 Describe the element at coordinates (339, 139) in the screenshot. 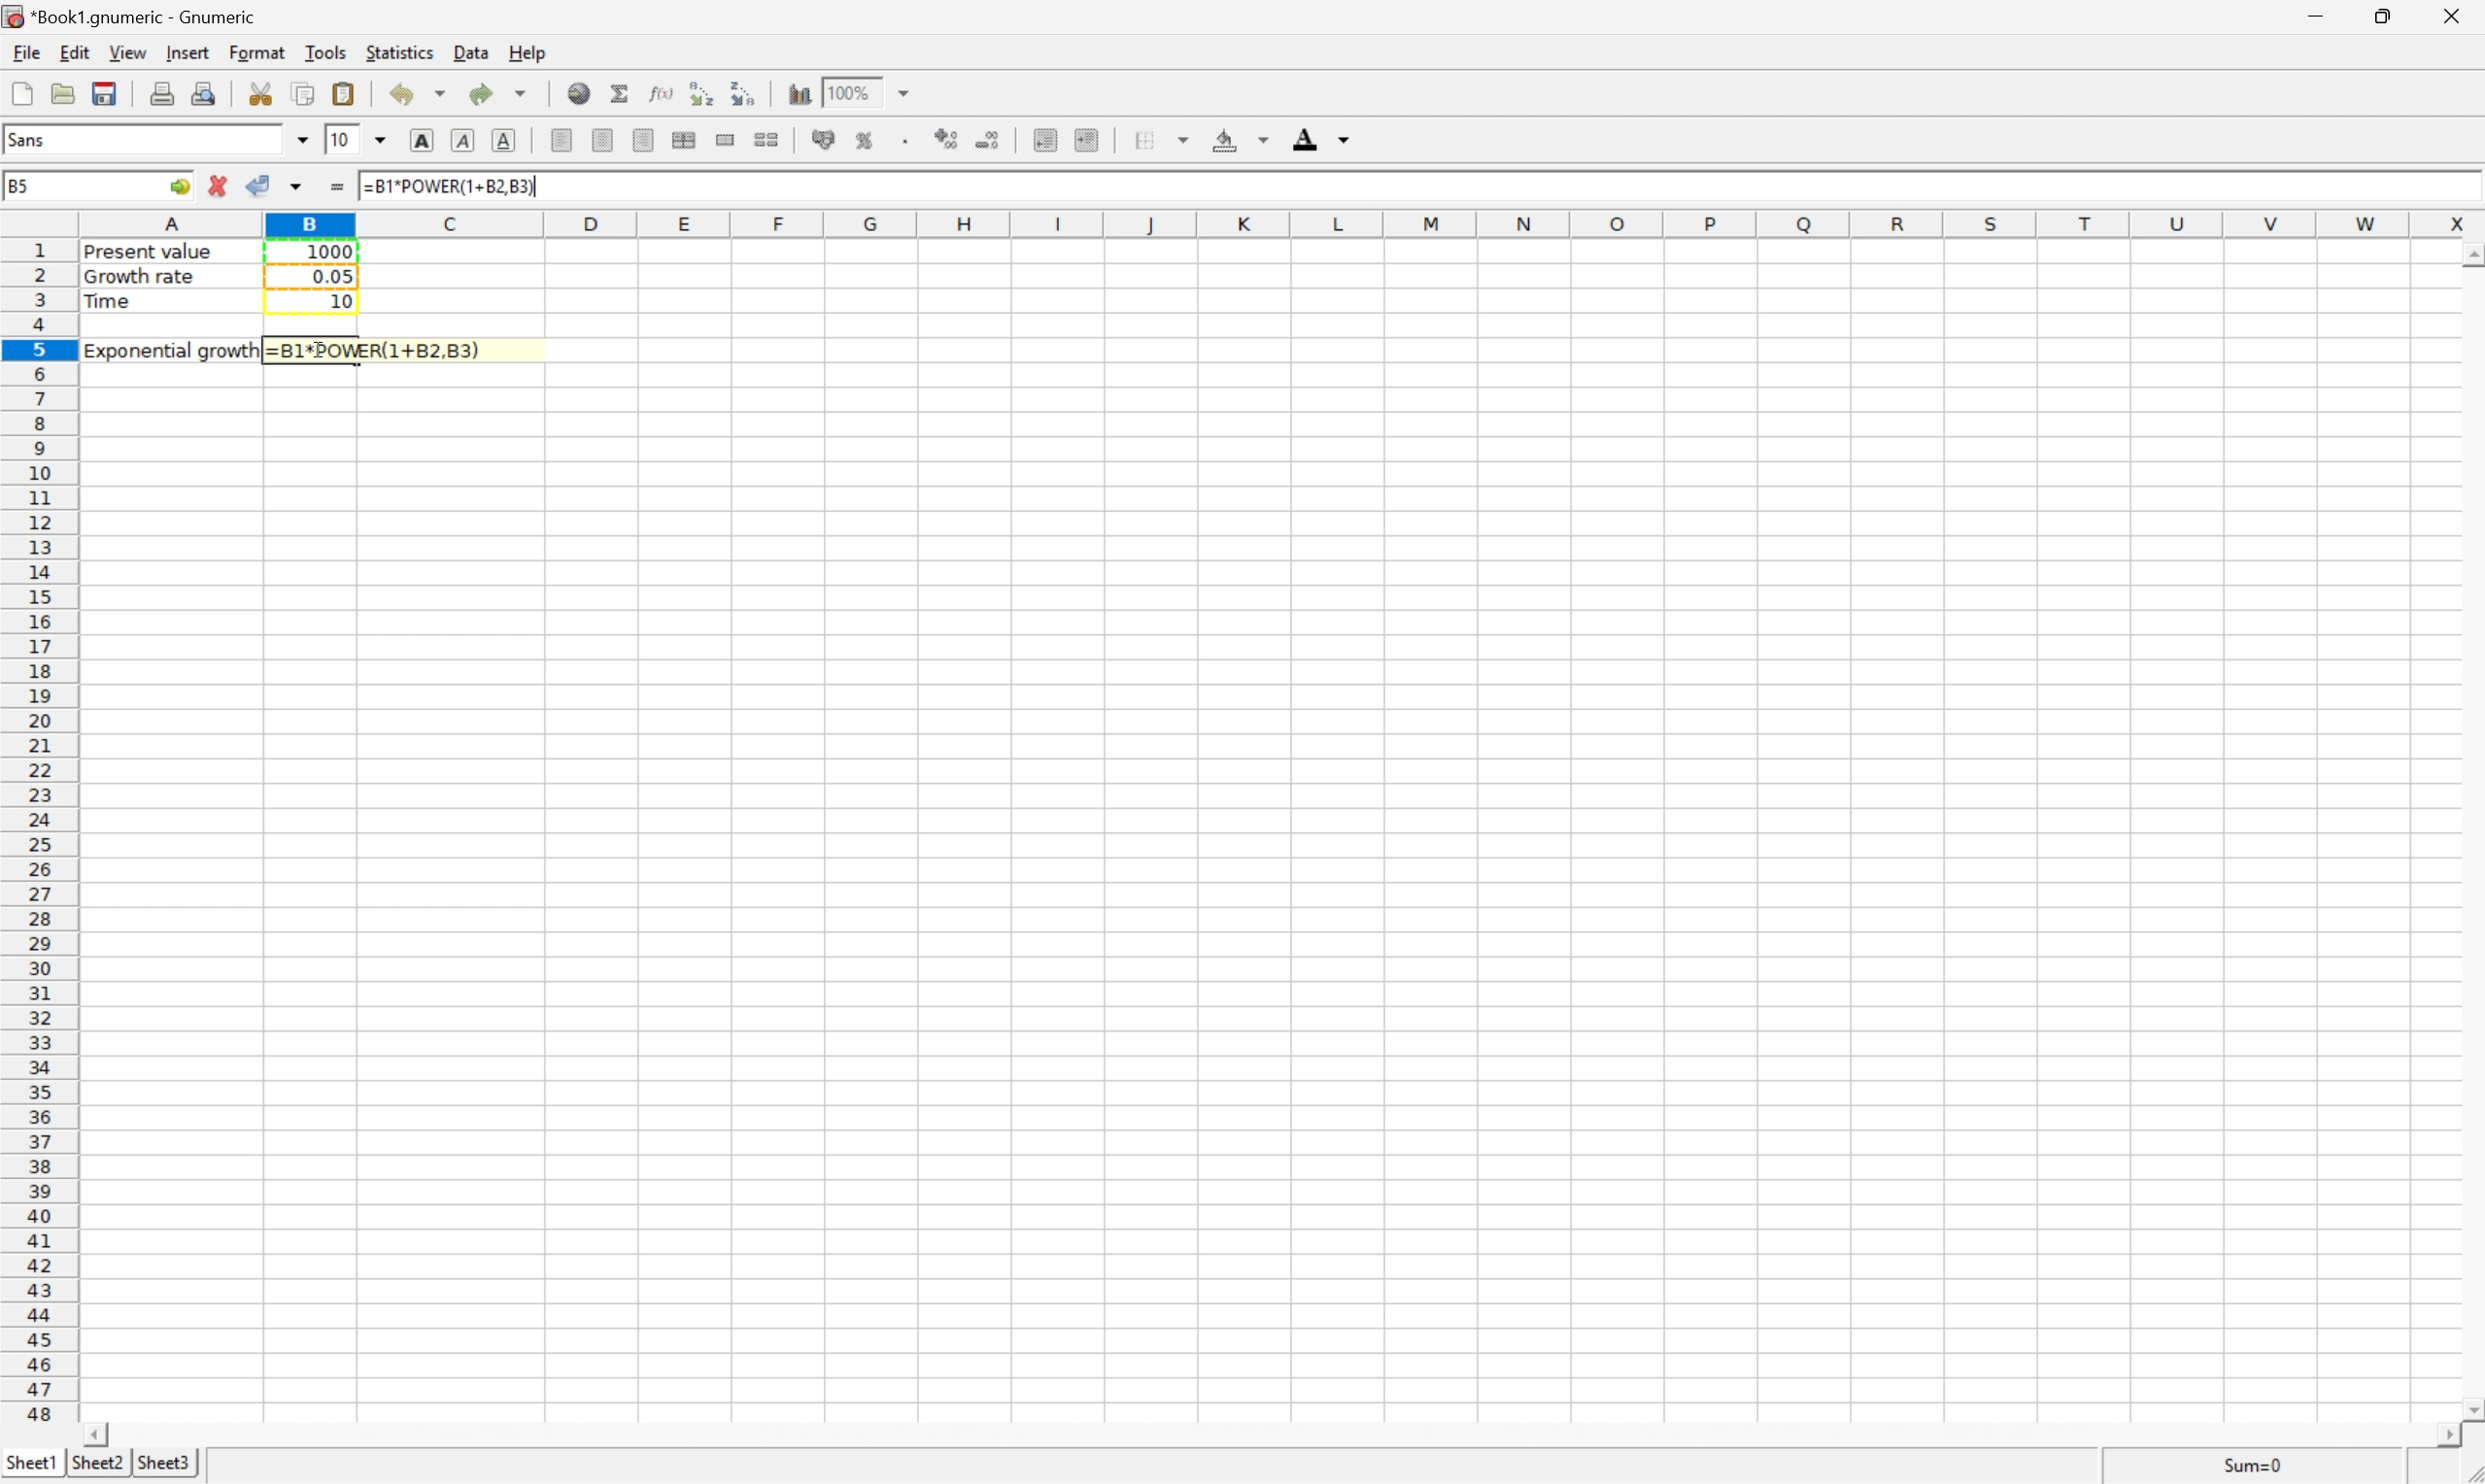

I see `10` at that location.